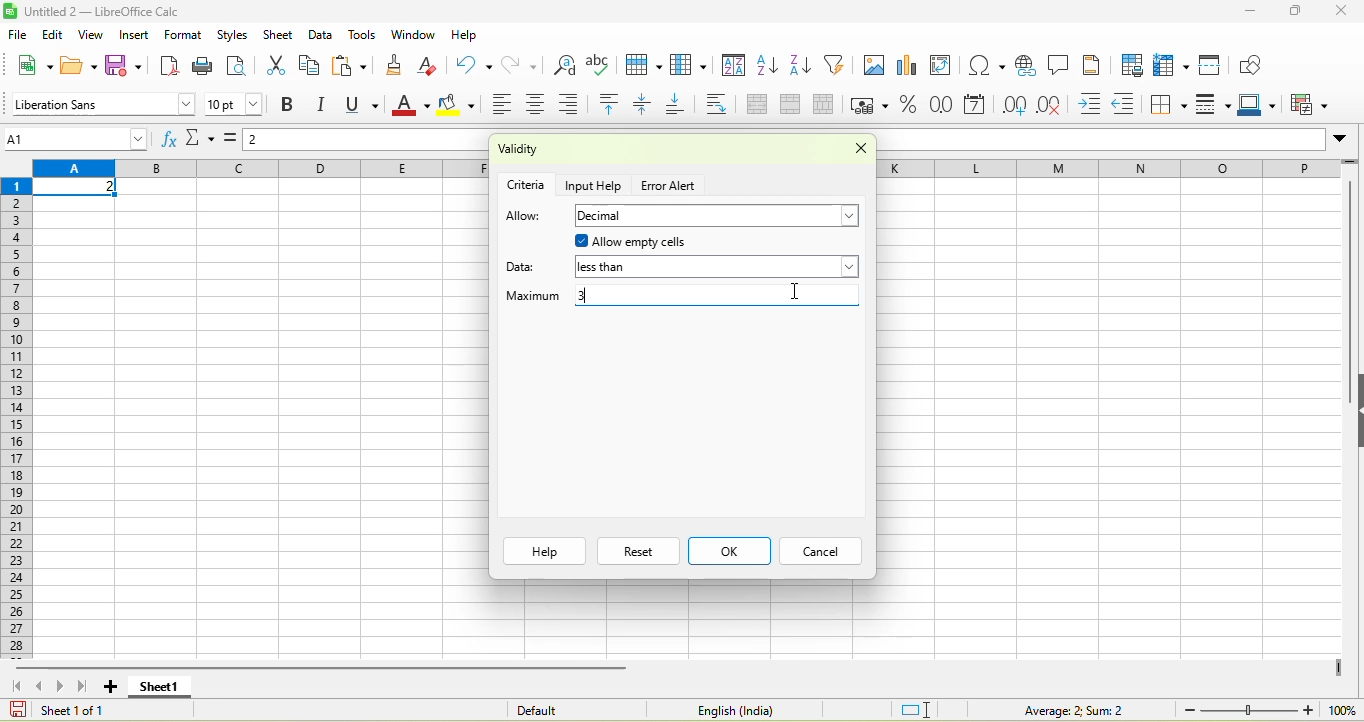  What do you see at coordinates (527, 183) in the screenshot?
I see `criteria` at bounding box center [527, 183].